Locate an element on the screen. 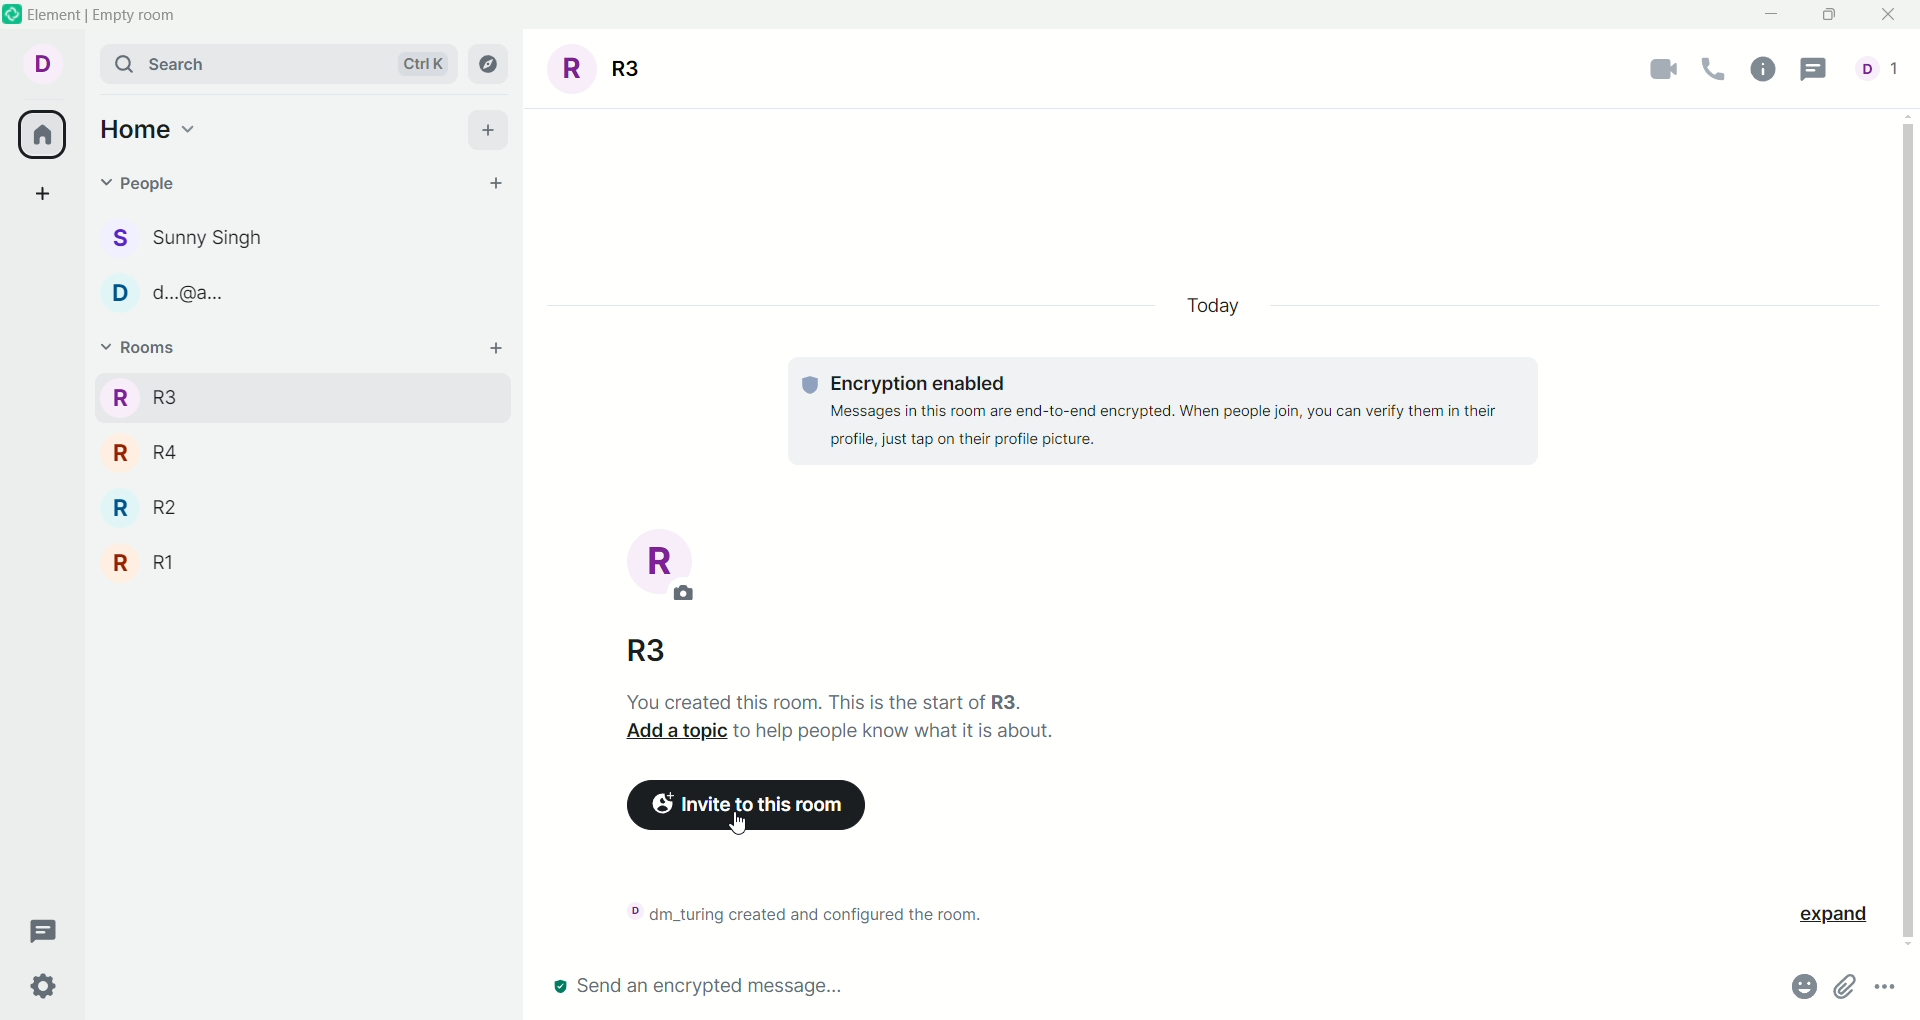 The image size is (1920, 1020). vertical scroll bar is located at coordinates (1908, 528).